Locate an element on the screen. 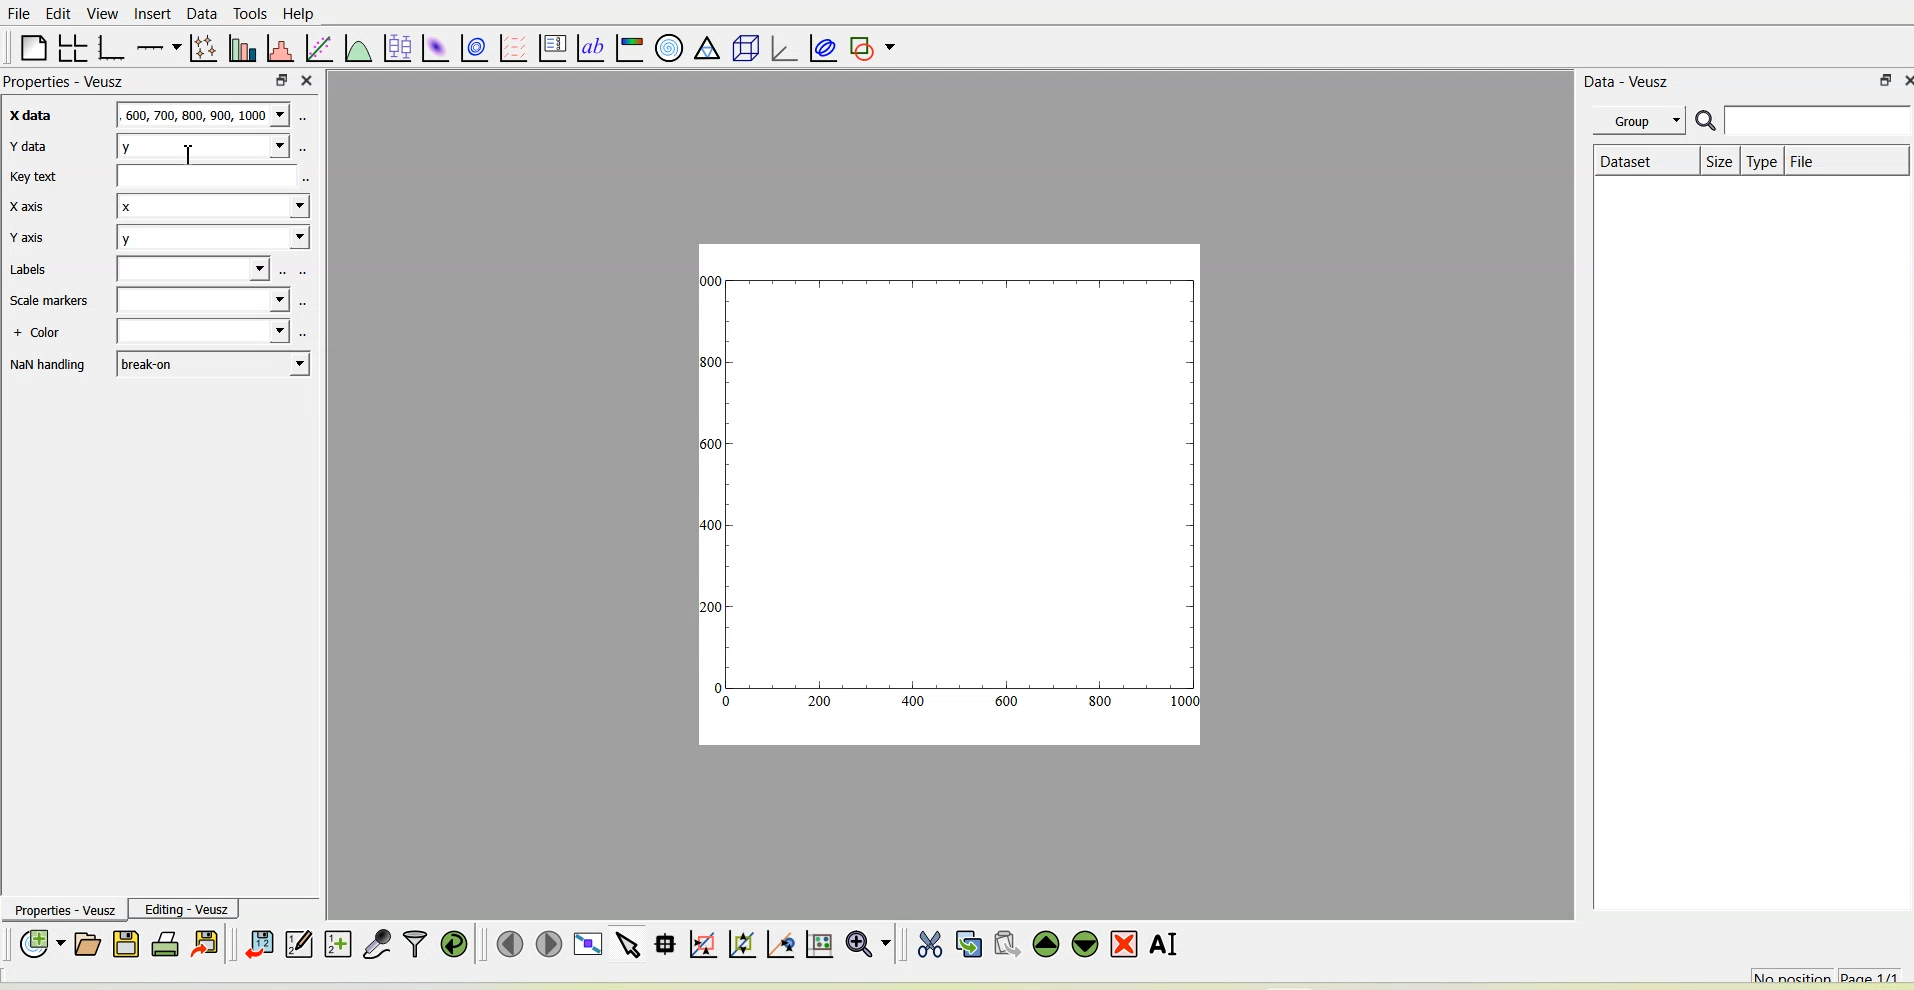 This screenshot has width=1914, height=990. Renames the selected widget is located at coordinates (1163, 942).